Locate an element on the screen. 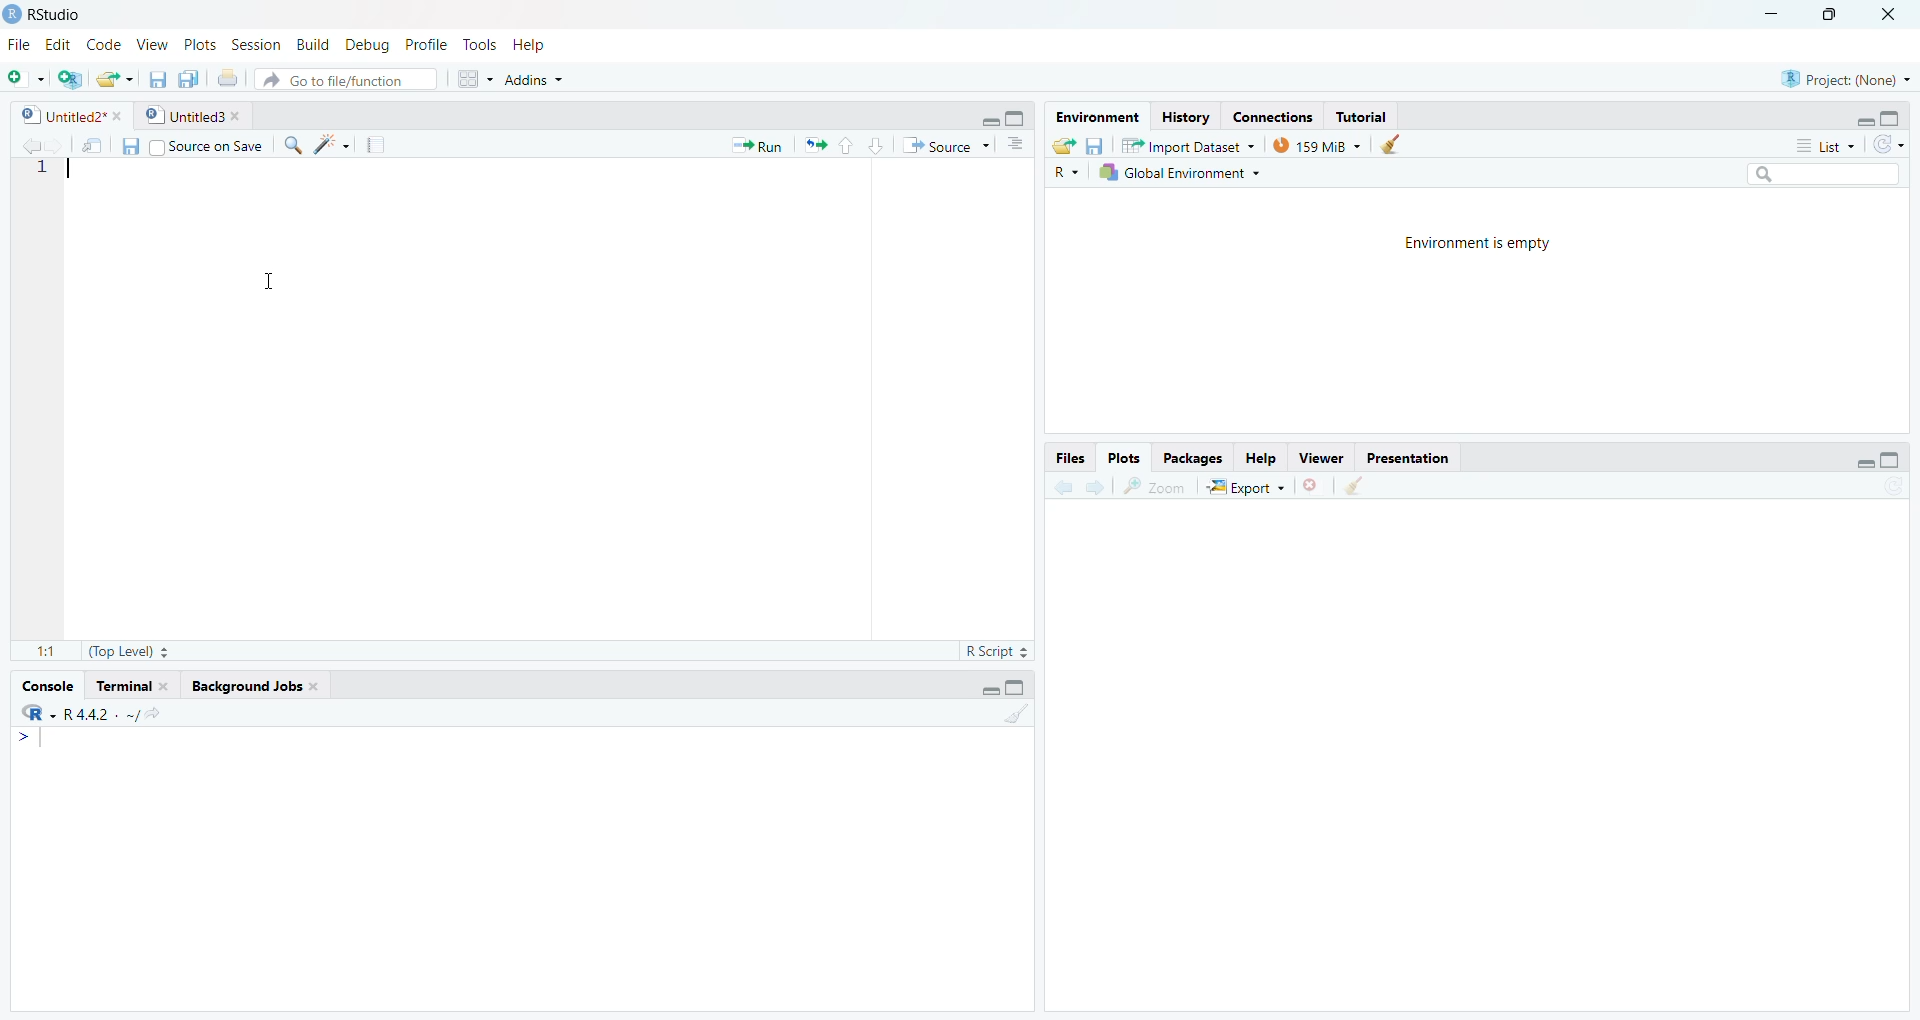 Image resolution: width=1920 pixels, height=1020 pixels. Compile Report is located at coordinates (382, 146).